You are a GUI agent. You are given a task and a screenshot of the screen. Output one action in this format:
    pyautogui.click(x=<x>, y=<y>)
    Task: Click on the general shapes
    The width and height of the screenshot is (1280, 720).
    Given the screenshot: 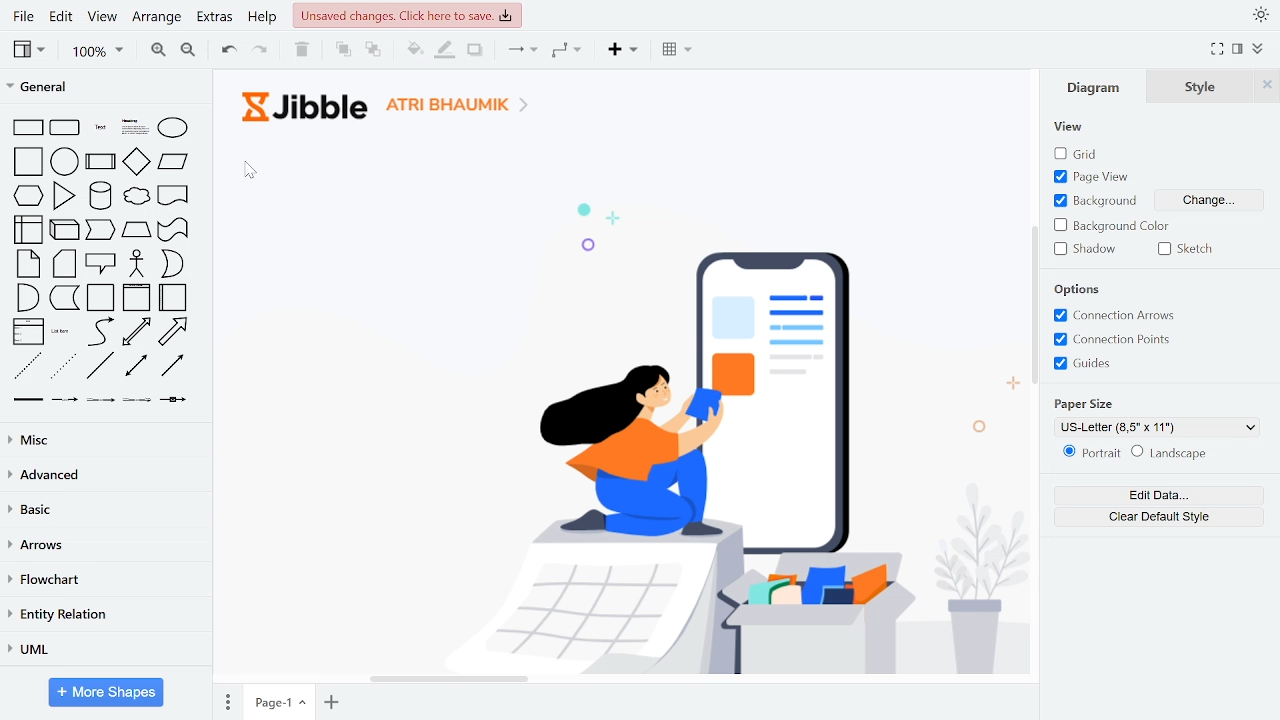 What is the action you would take?
    pyautogui.click(x=27, y=195)
    